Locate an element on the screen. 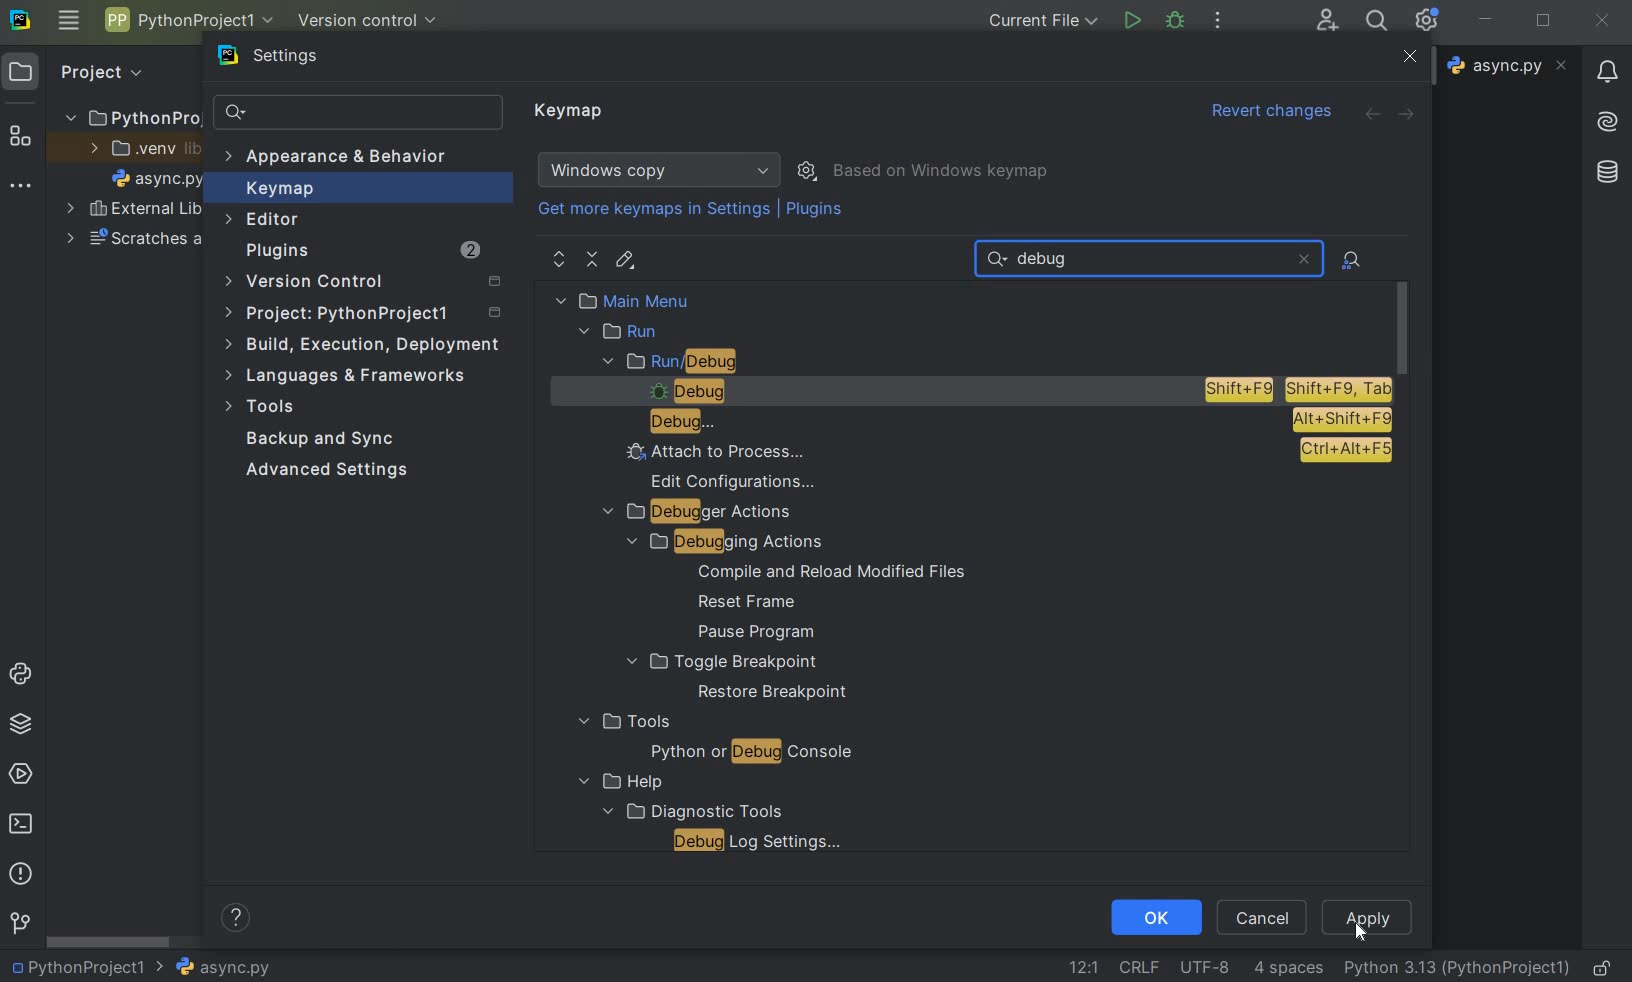  run is located at coordinates (1131, 21).